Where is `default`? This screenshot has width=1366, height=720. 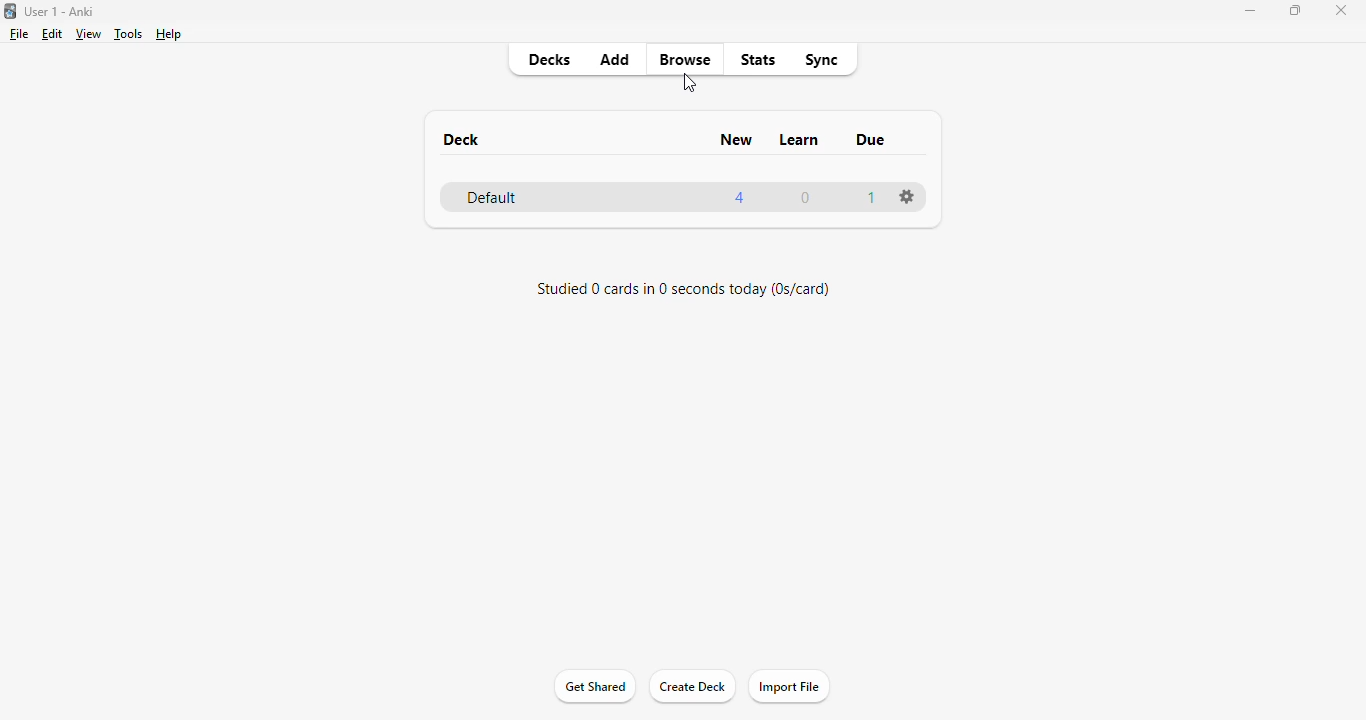 default is located at coordinates (492, 197).